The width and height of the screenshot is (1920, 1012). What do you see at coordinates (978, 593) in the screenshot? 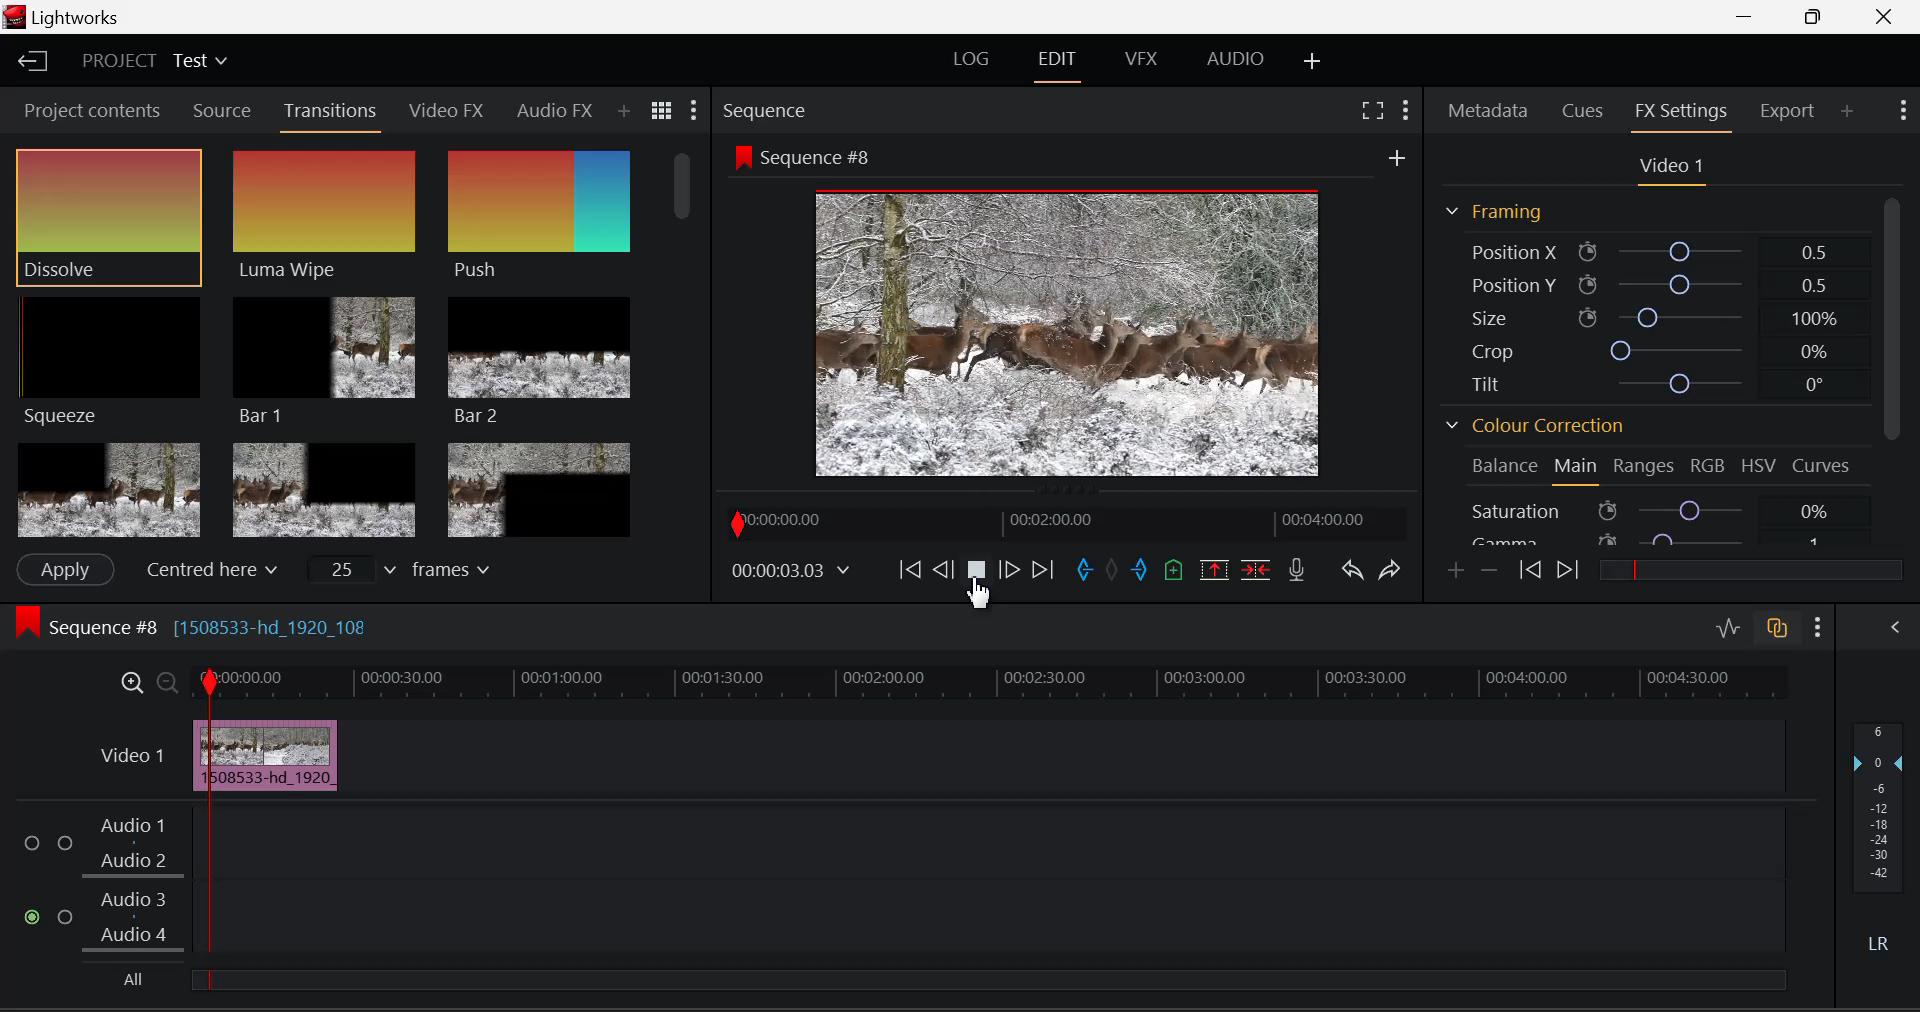
I see `Cursor` at bounding box center [978, 593].